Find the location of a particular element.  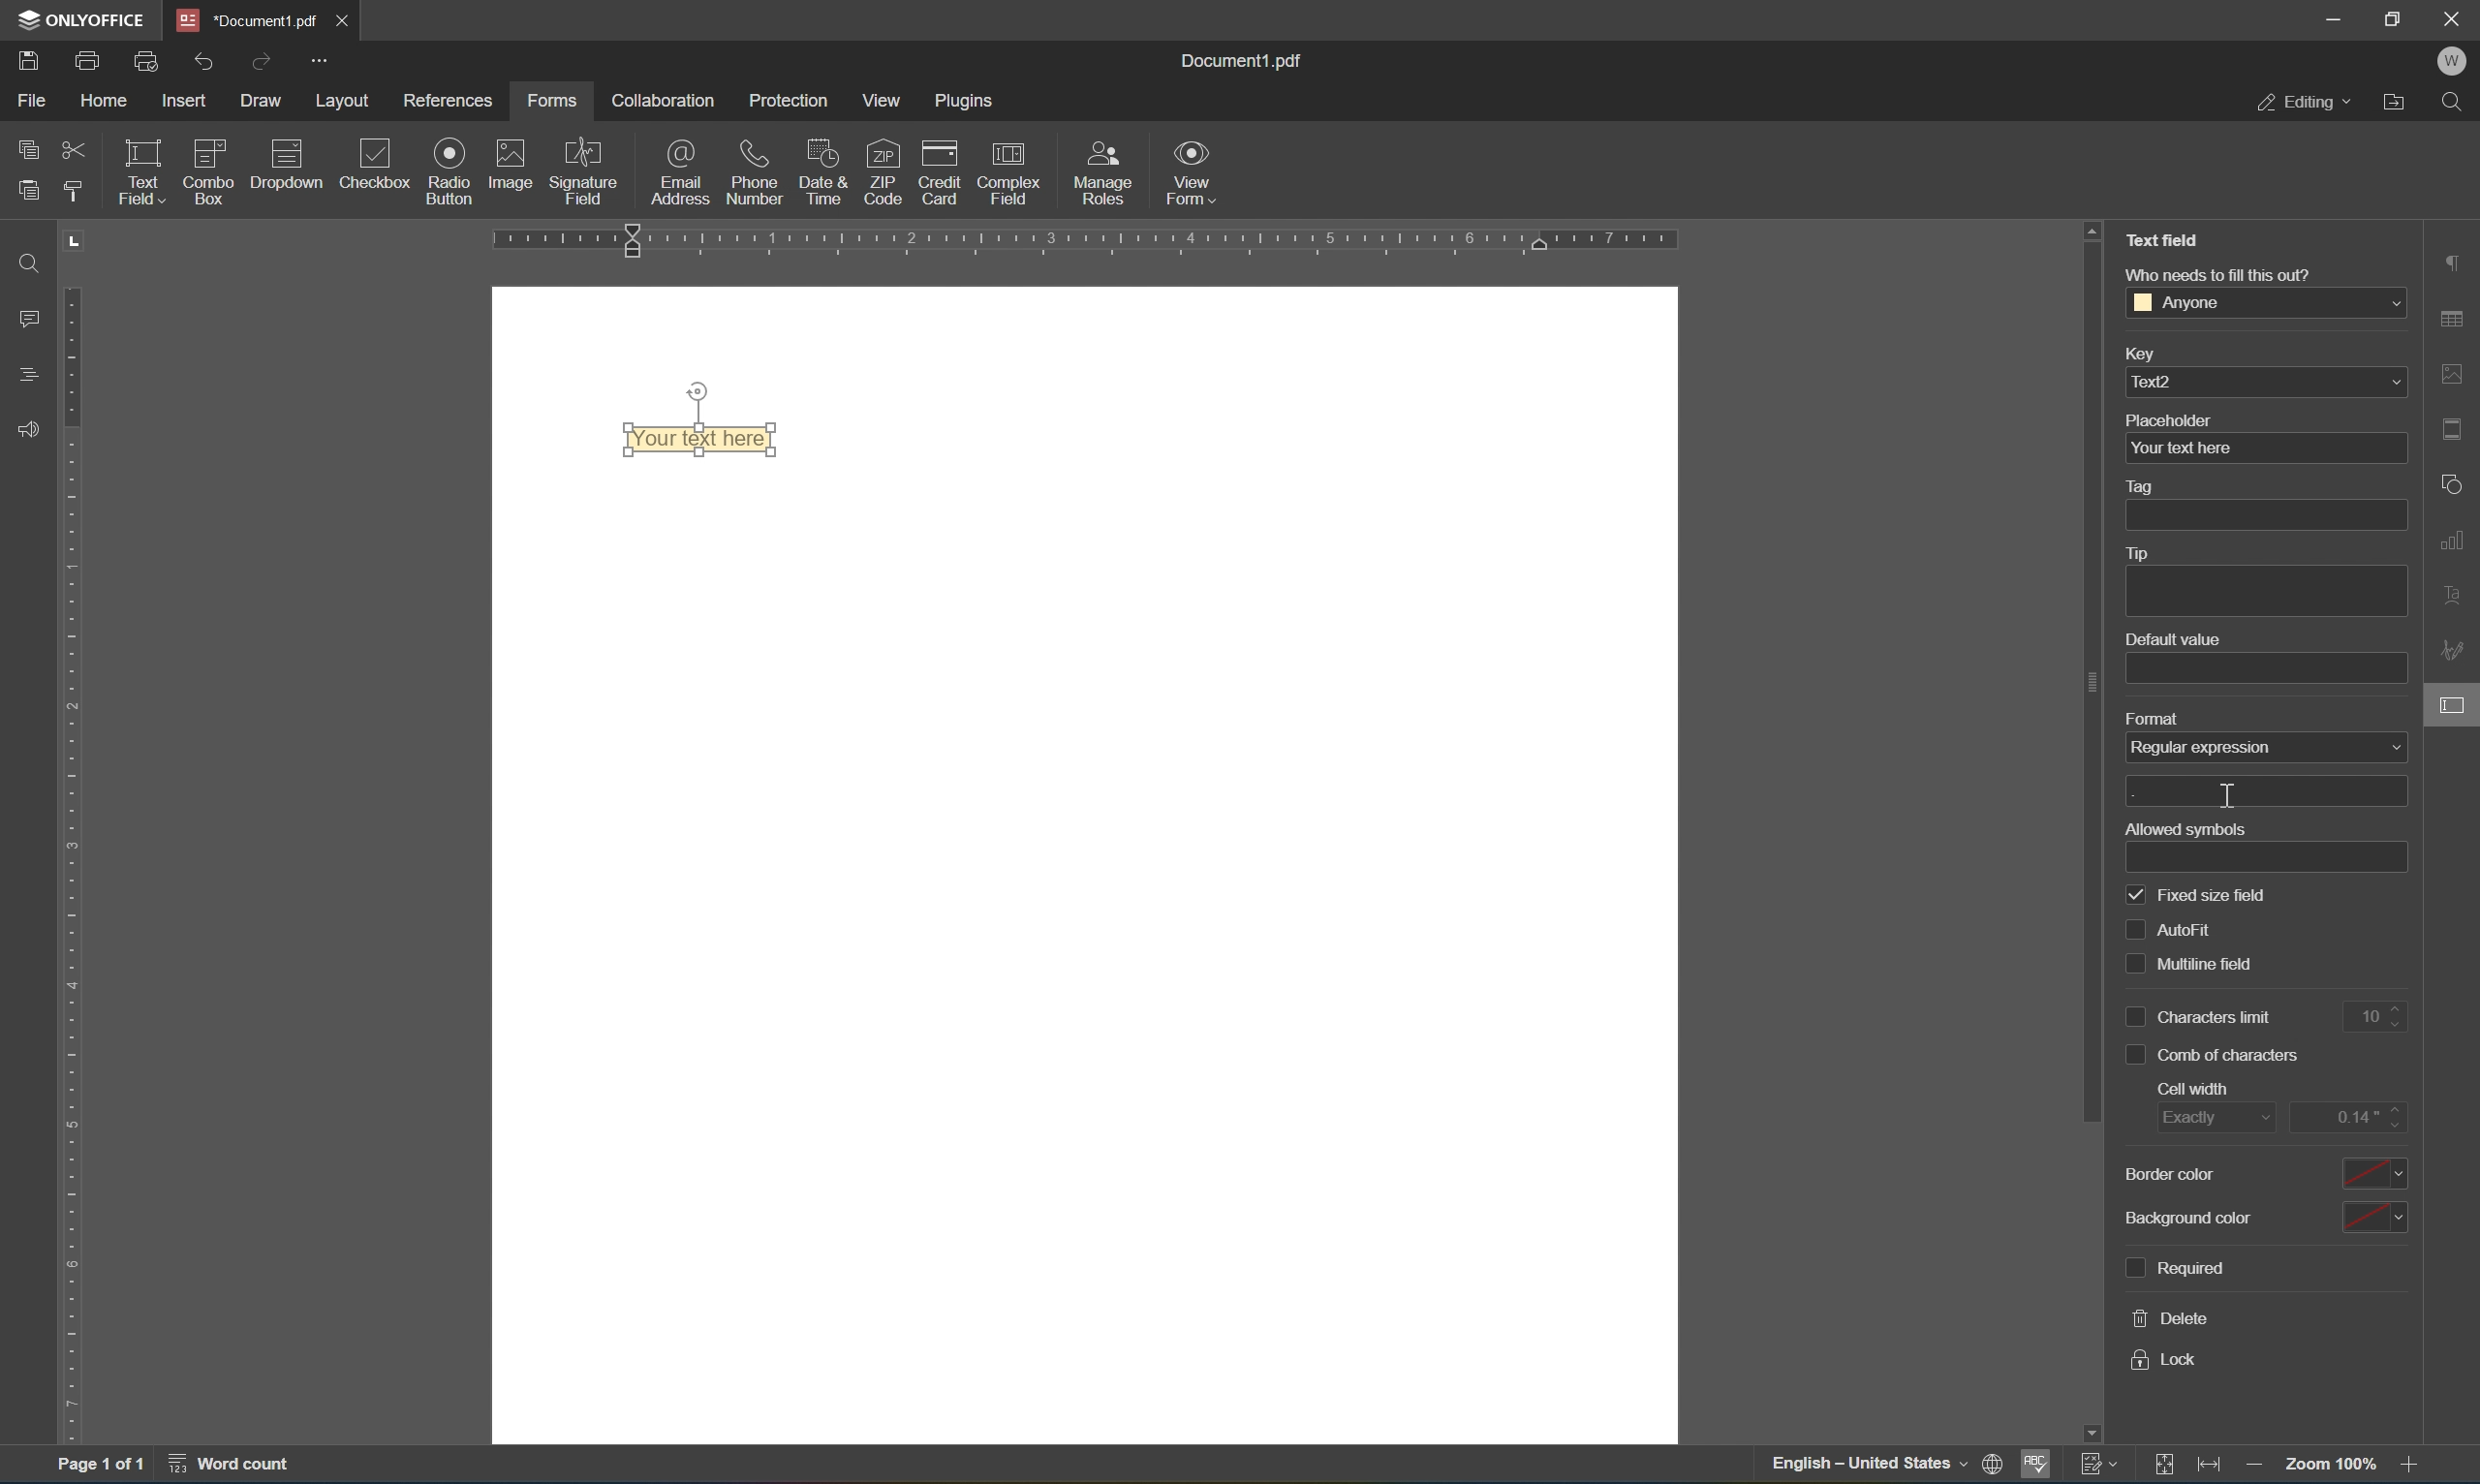

default value is located at coordinates (2178, 640).